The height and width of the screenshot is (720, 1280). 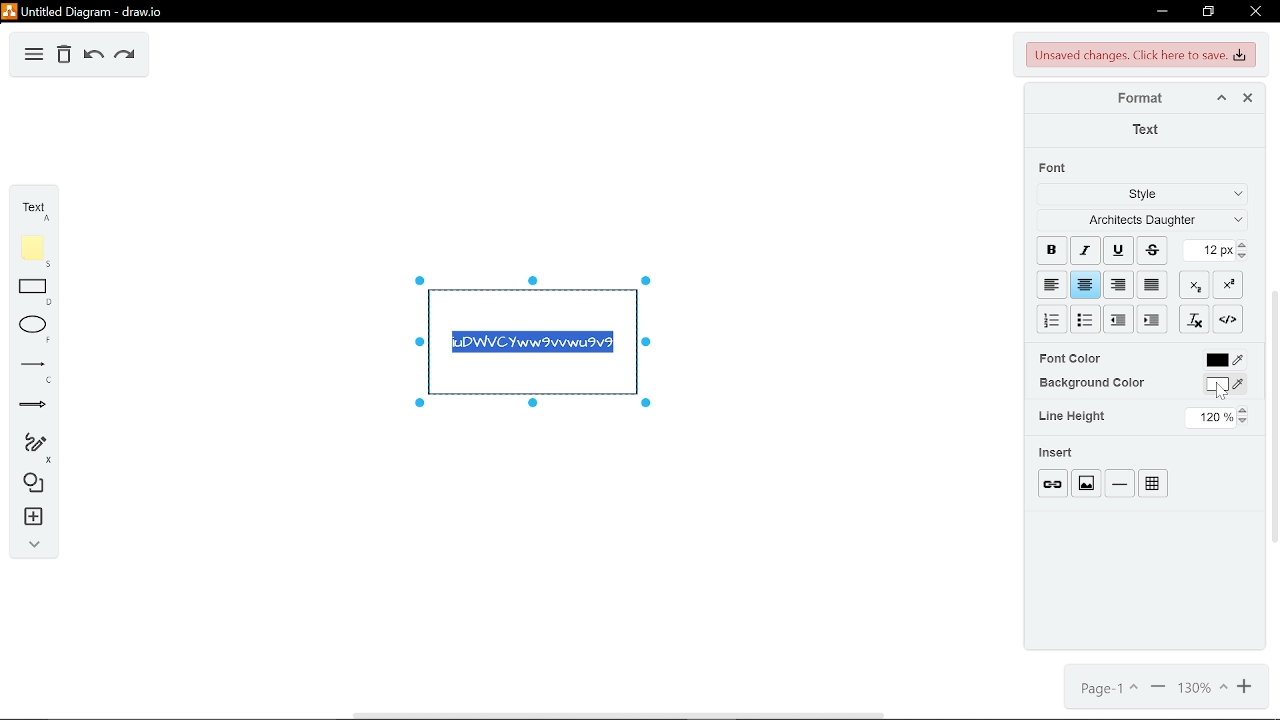 What do you see at coordinates (620, 715) in the screenshot?
I see `Horizontal scrollbar` at bounding box center [620, 715].